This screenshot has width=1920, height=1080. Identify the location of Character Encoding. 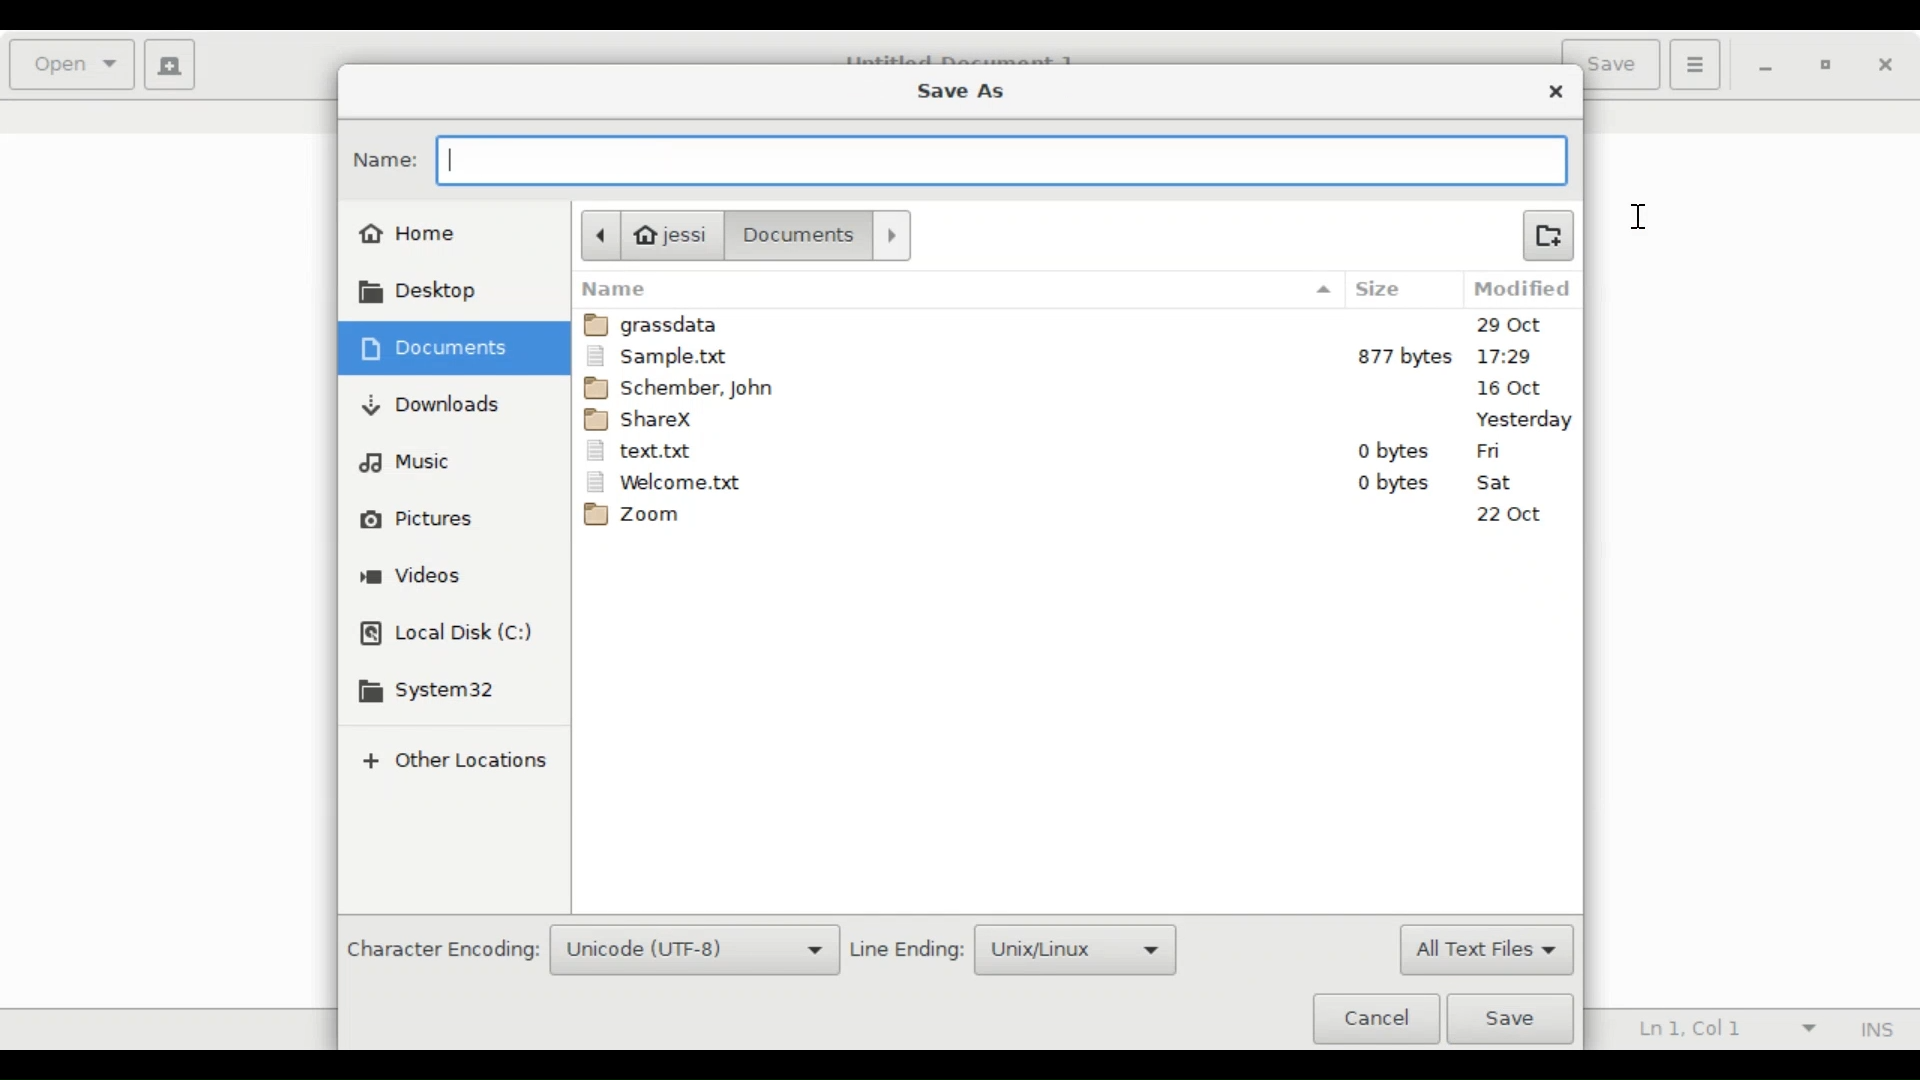
(441, 951).